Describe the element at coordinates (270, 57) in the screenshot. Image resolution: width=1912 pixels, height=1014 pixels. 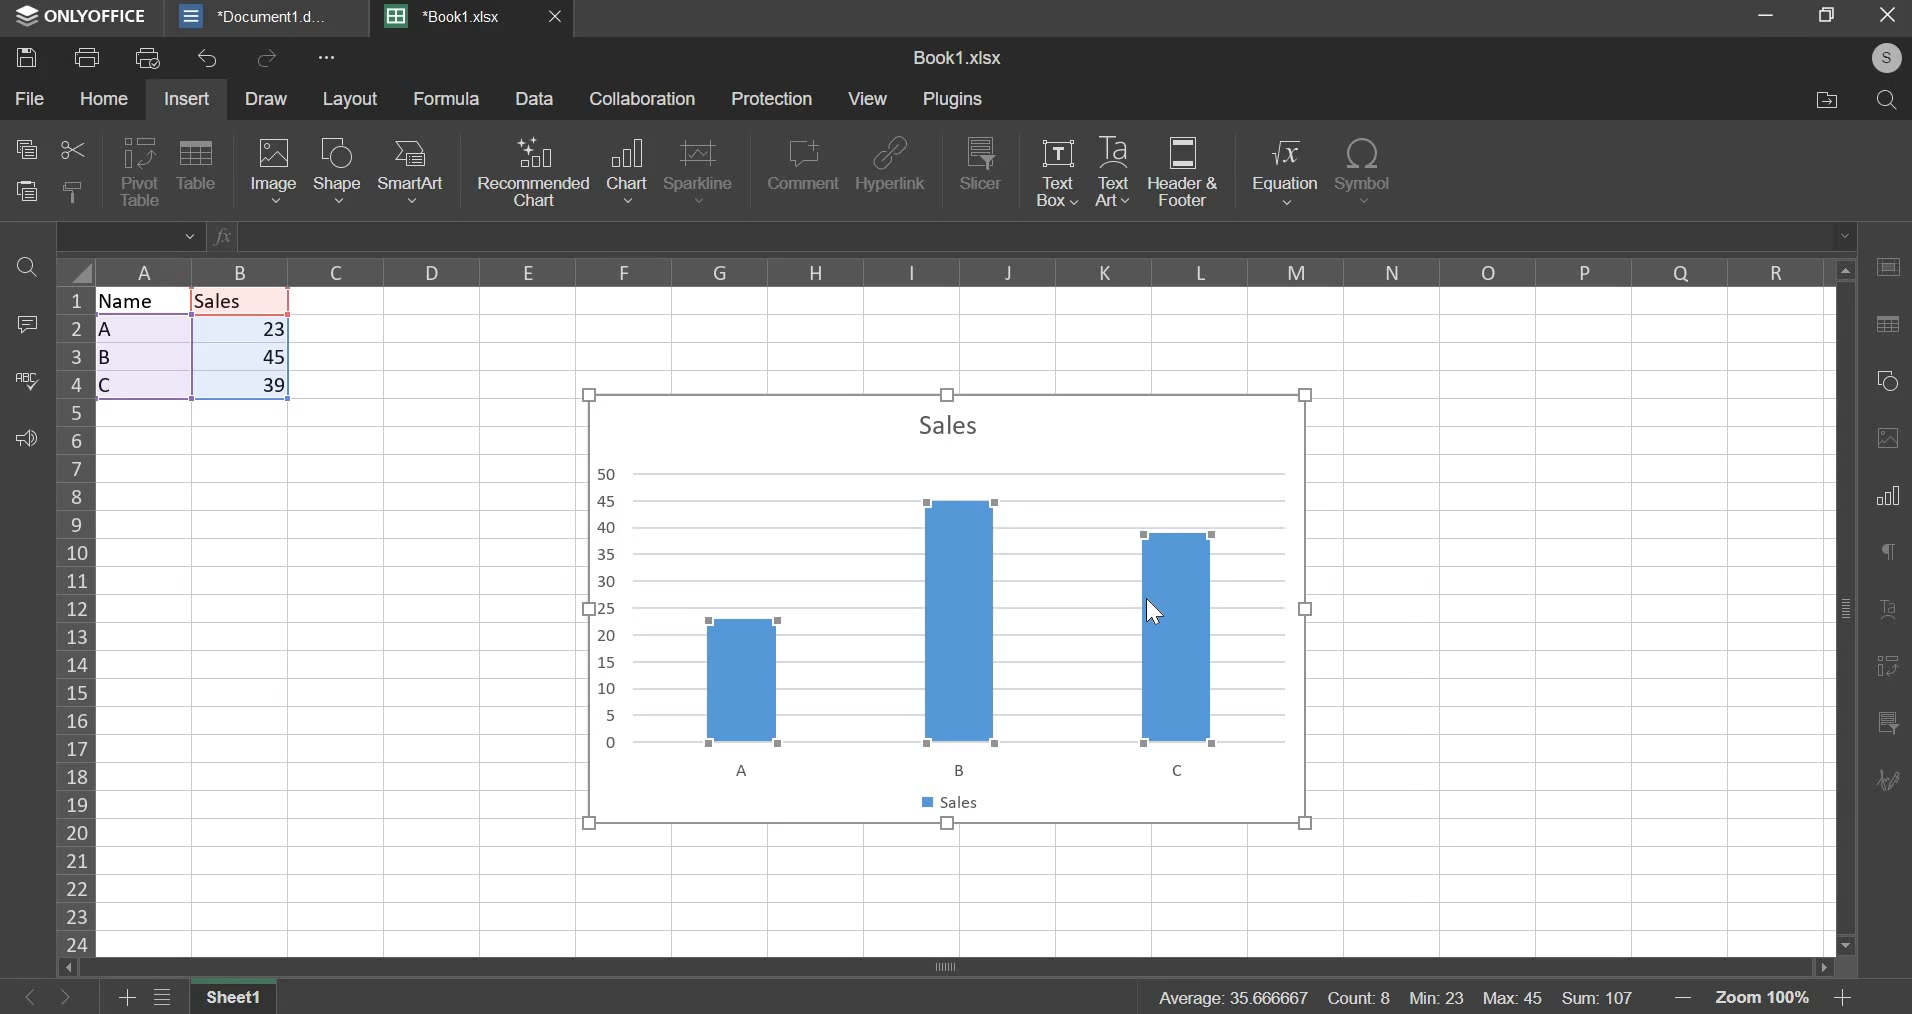
I see `redo` at that location.